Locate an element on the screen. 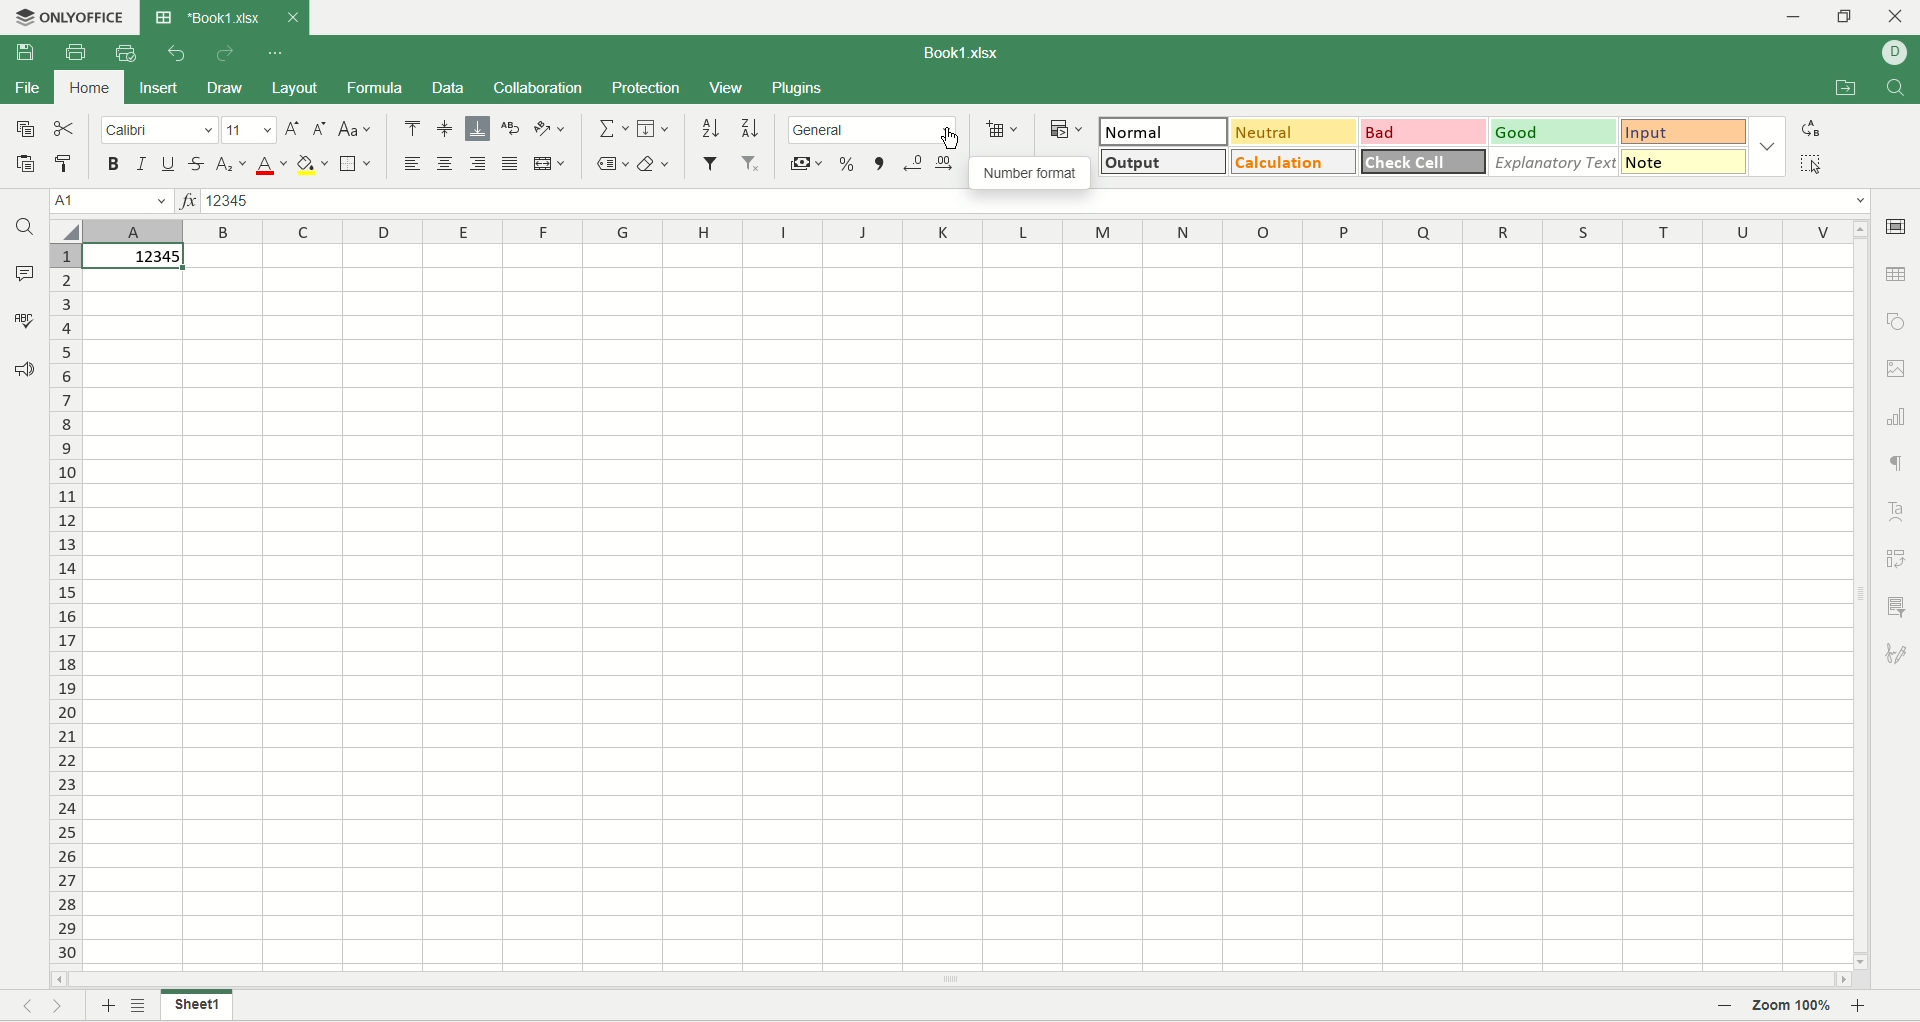 This screenshot has width=1920, height=1022. sheet name is located at coordinates (196, 1006).